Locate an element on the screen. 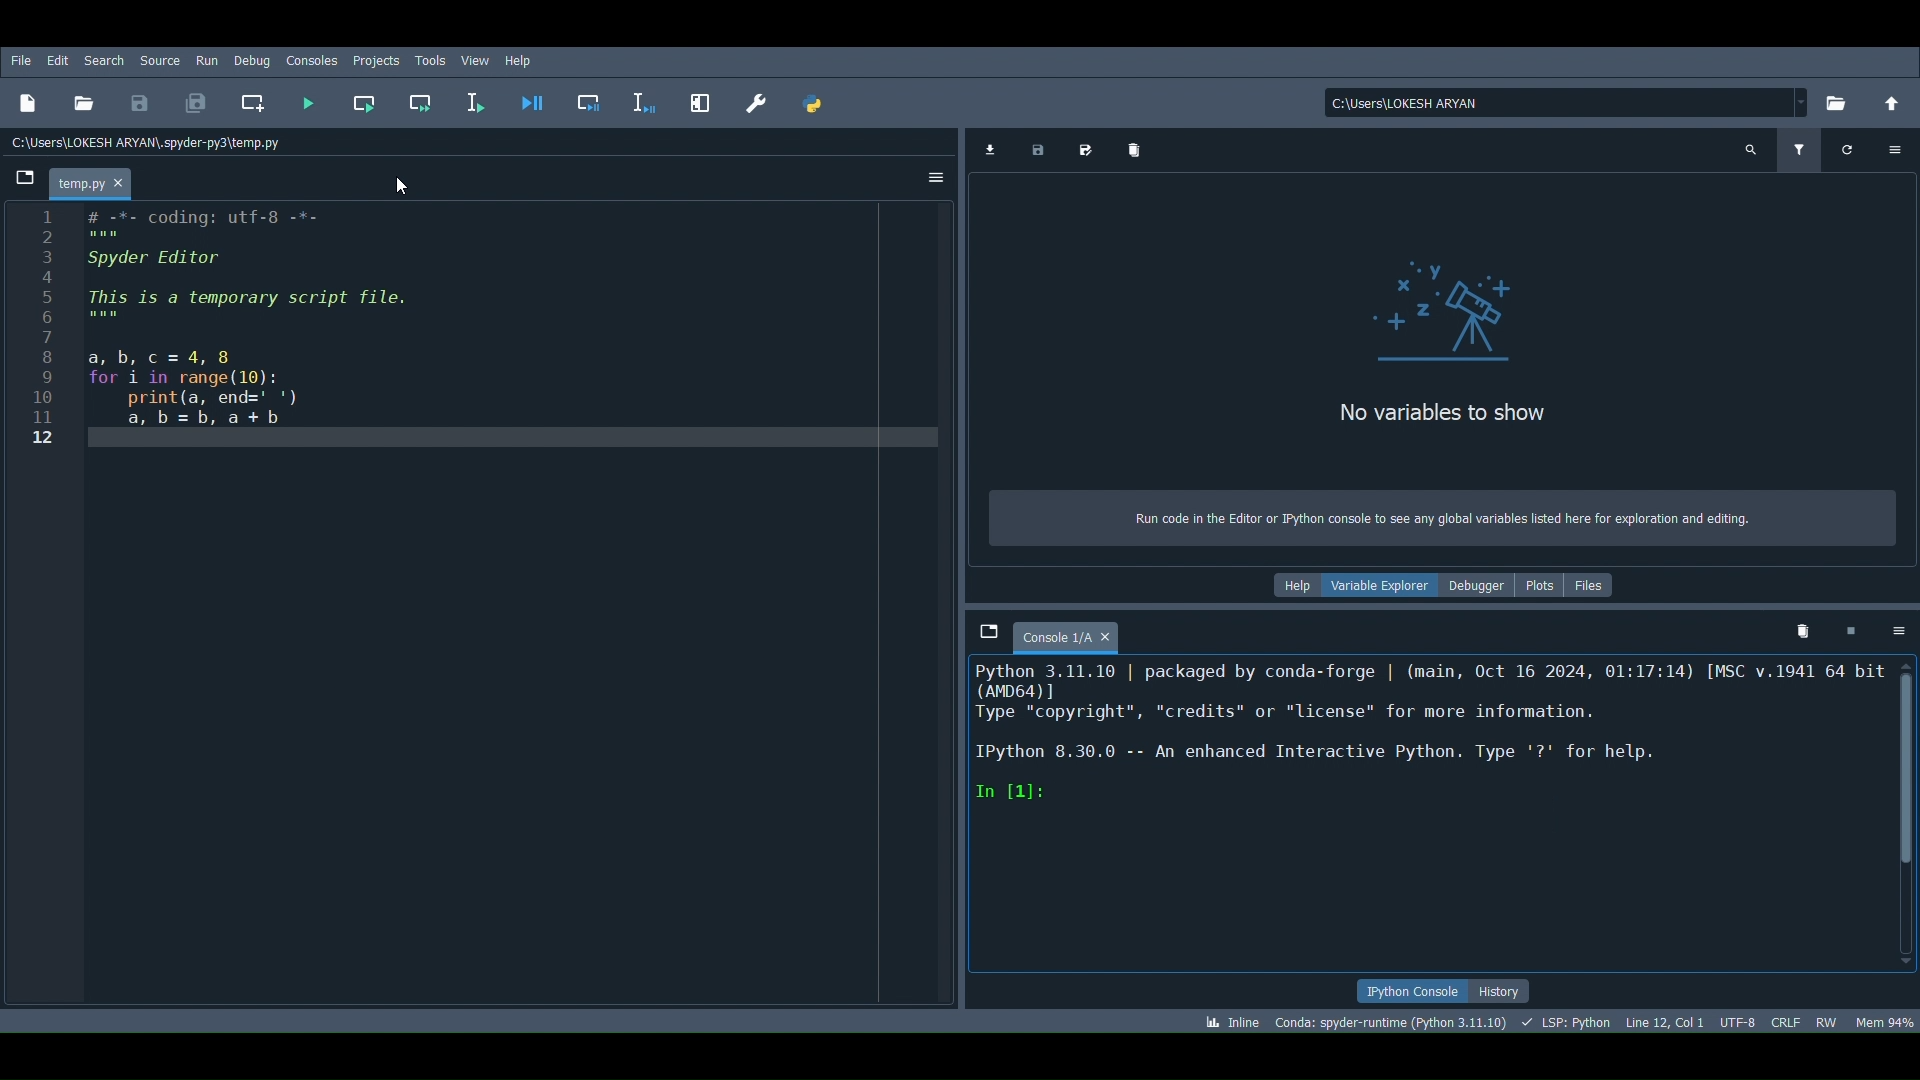   is located at coordinates (1392, 1021).